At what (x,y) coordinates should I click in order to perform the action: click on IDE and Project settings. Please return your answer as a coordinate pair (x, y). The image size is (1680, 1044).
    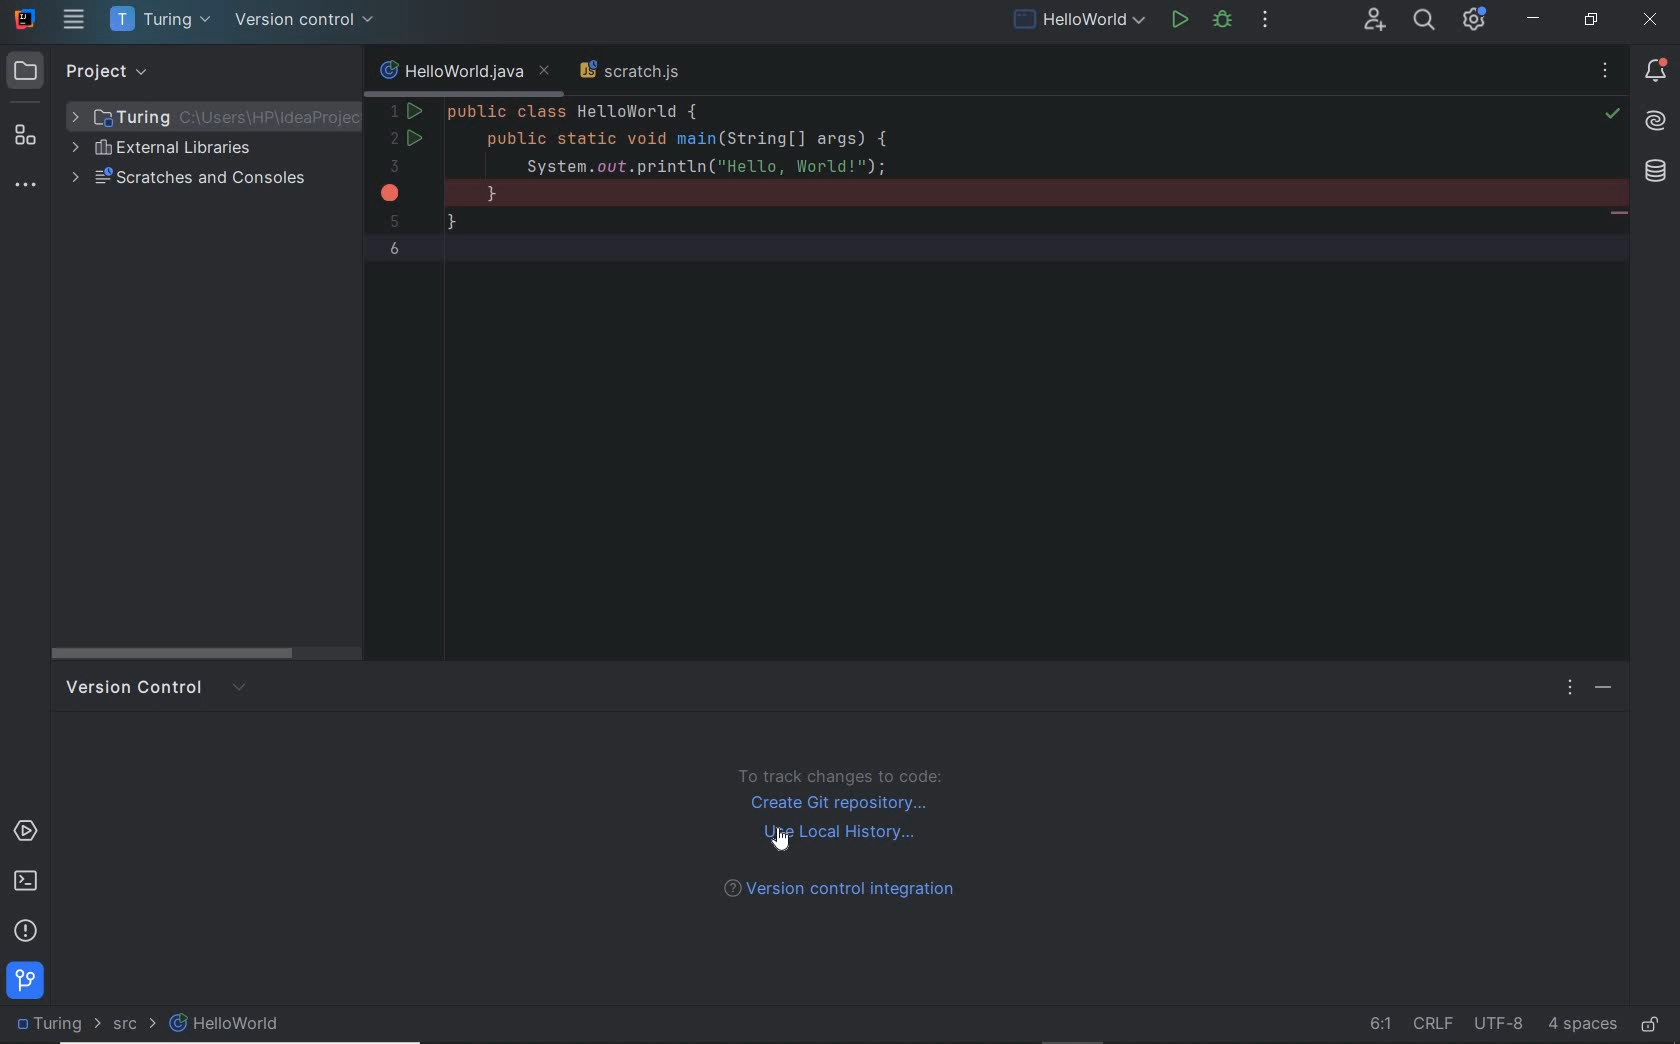
    Looking at the image, I should click on (1474, 17).